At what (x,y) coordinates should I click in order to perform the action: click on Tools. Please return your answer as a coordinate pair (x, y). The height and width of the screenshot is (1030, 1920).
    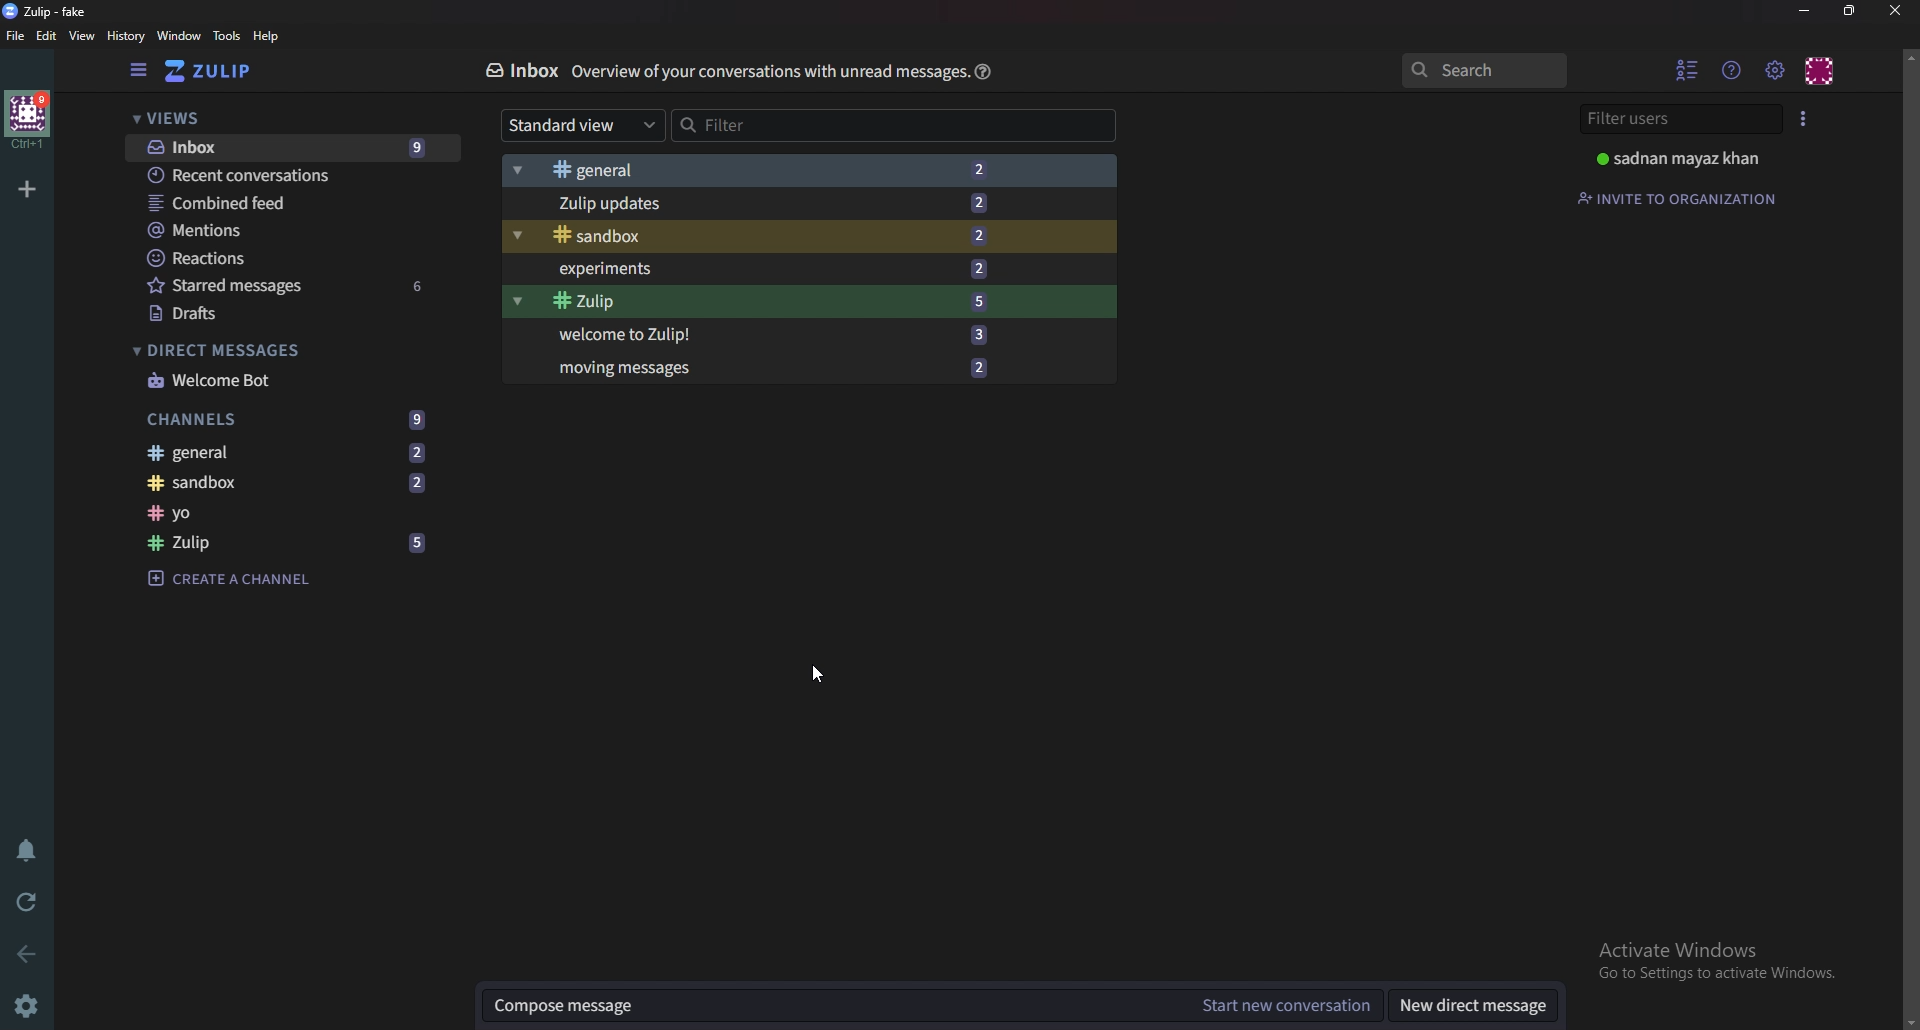
    Looking at the image, I should click on (227, 36).